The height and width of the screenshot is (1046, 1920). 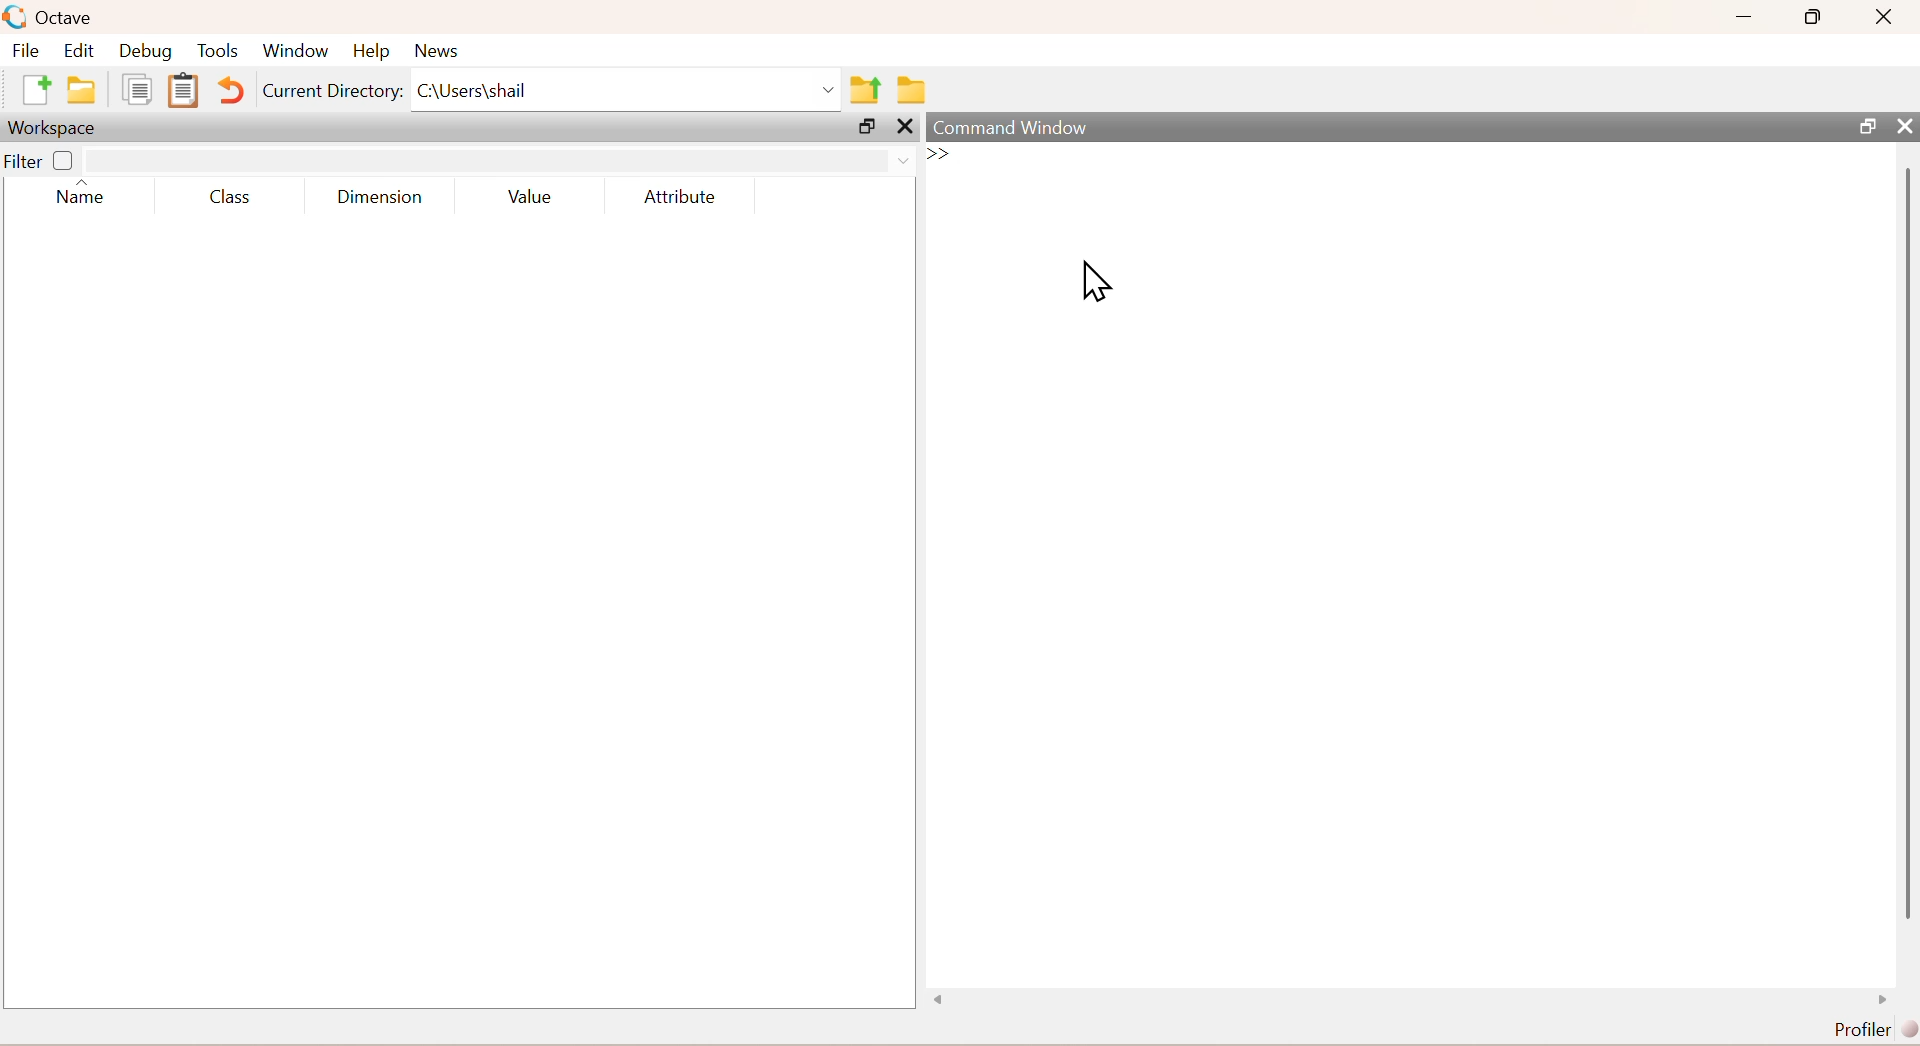 What do you see at coordinates (381, 196) in the screenshot?
I see `dimensions` at bounding box center [381, 196].